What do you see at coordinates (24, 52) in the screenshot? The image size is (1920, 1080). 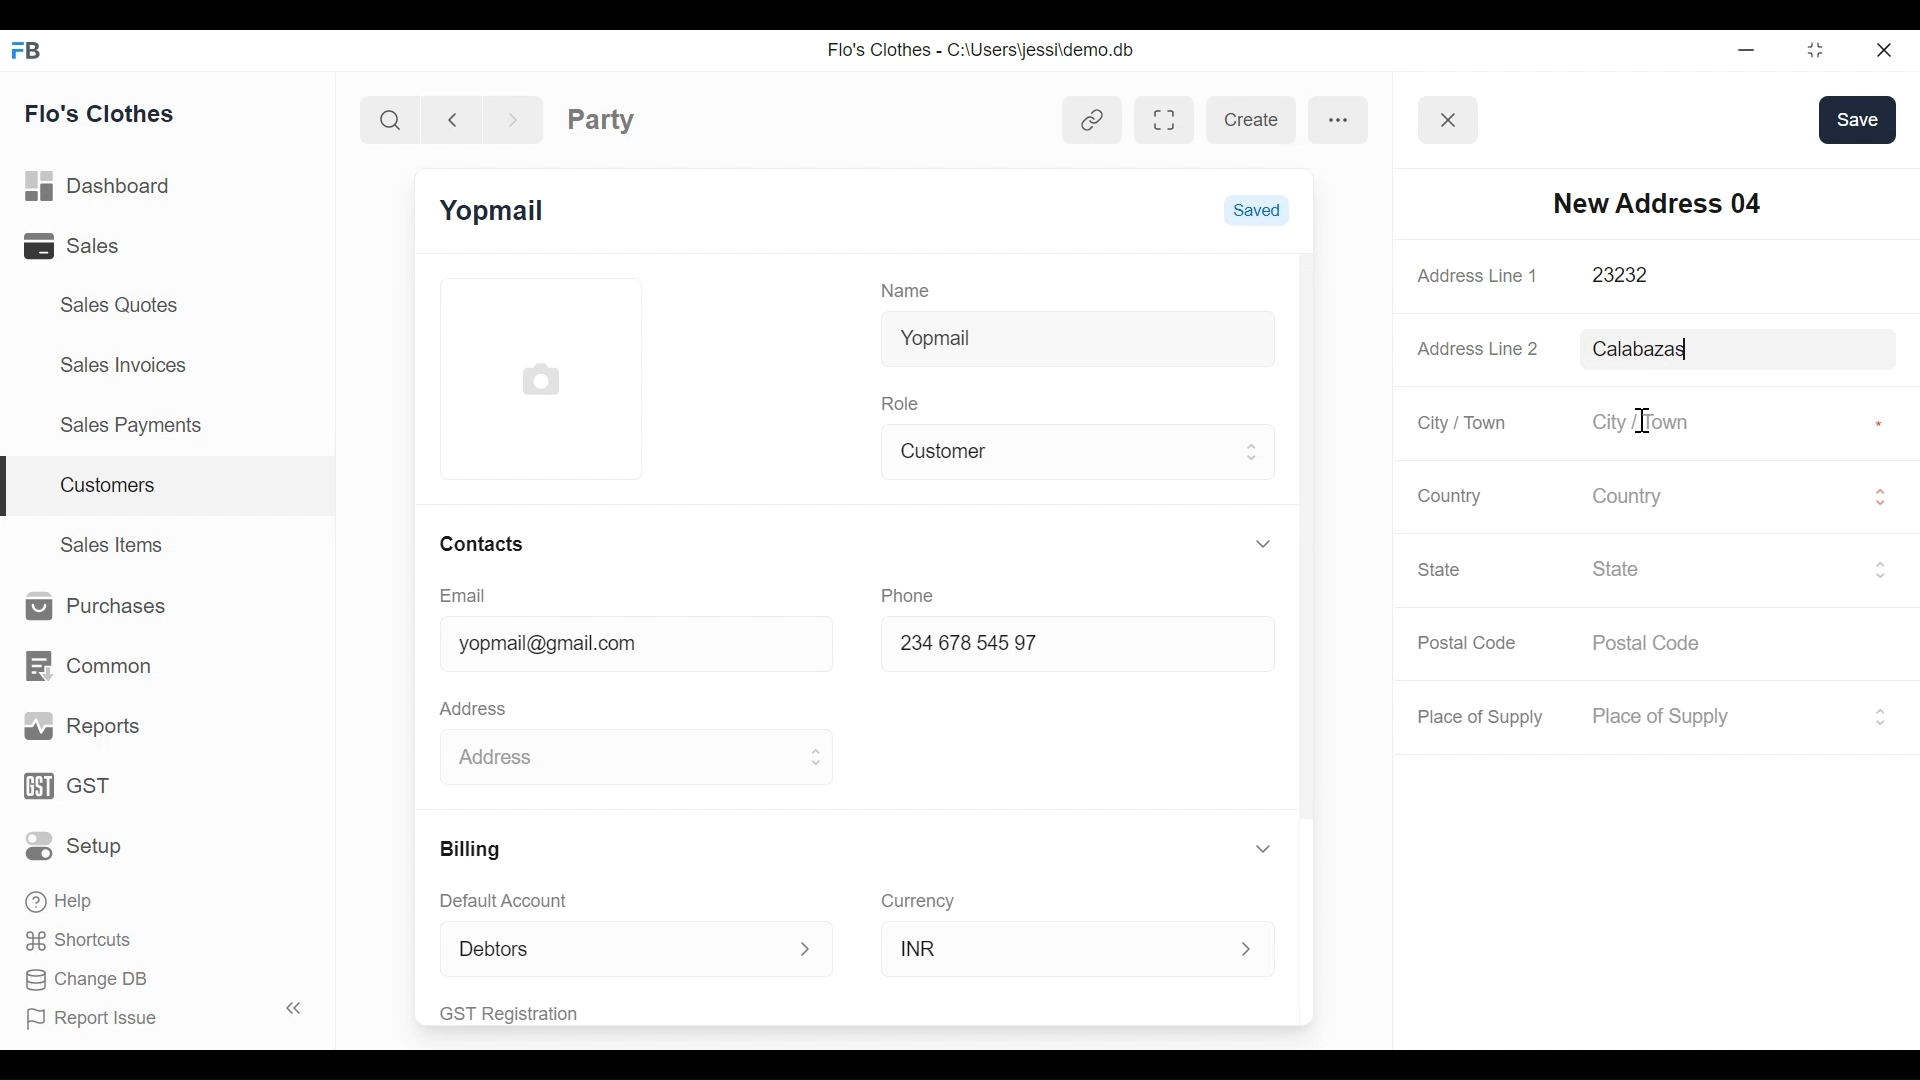 I see `Frappe Books Desktop Icon` at bounding box center [24, 52].